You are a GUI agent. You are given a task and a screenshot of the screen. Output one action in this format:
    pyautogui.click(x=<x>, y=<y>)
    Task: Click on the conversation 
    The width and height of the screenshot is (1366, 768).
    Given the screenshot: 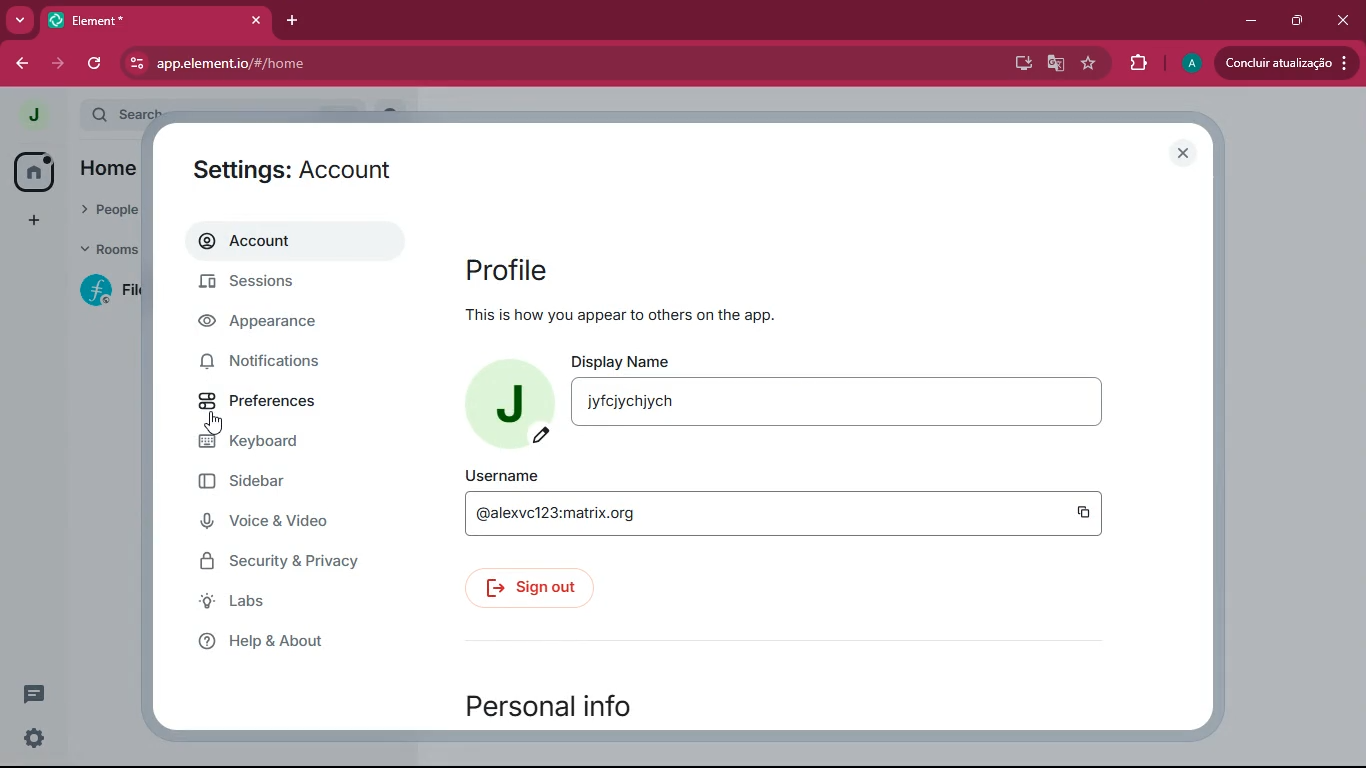 What is the action you would take?
    pyautogui.click(x=32, y=694)
    